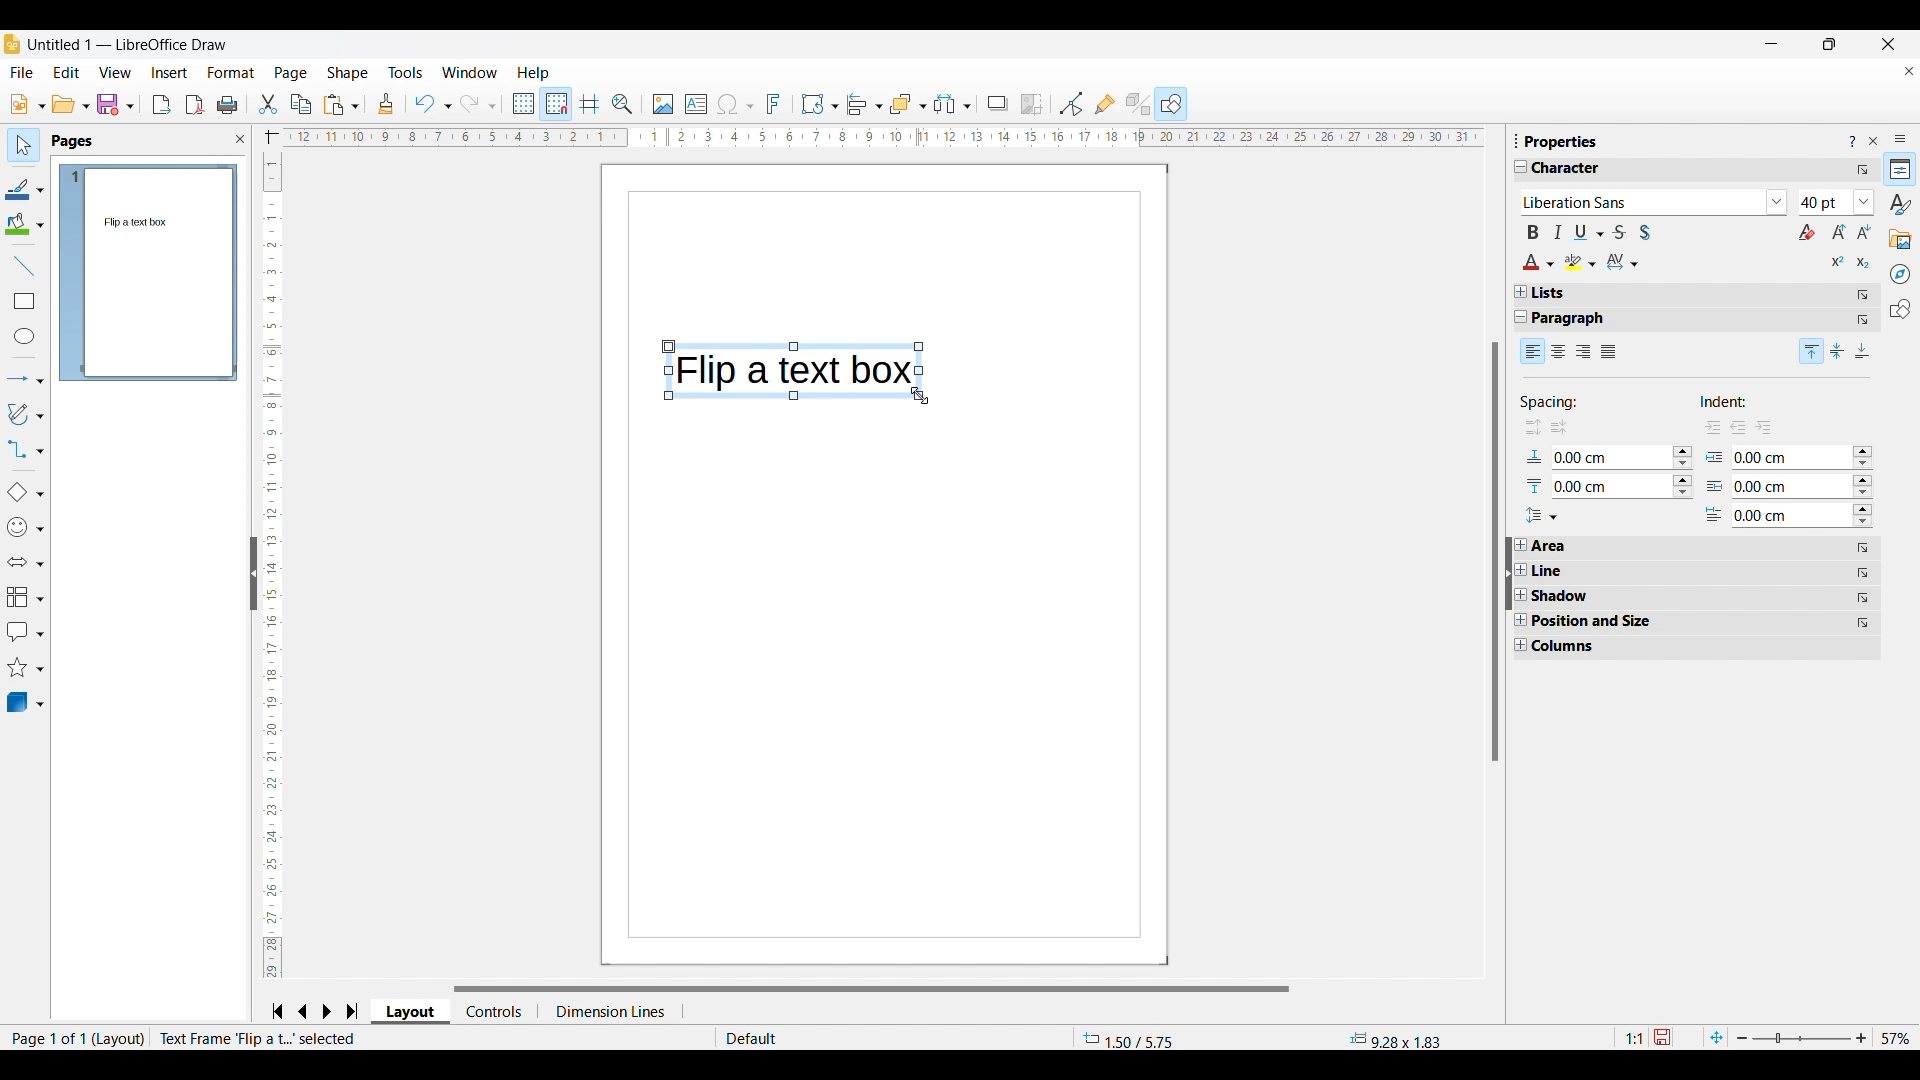 This screenshot has height=1080, width=1920. What do you see at coordinates (864, 105) in the screenshot?
I see `Alignment options` at bounding box center [864, 105].